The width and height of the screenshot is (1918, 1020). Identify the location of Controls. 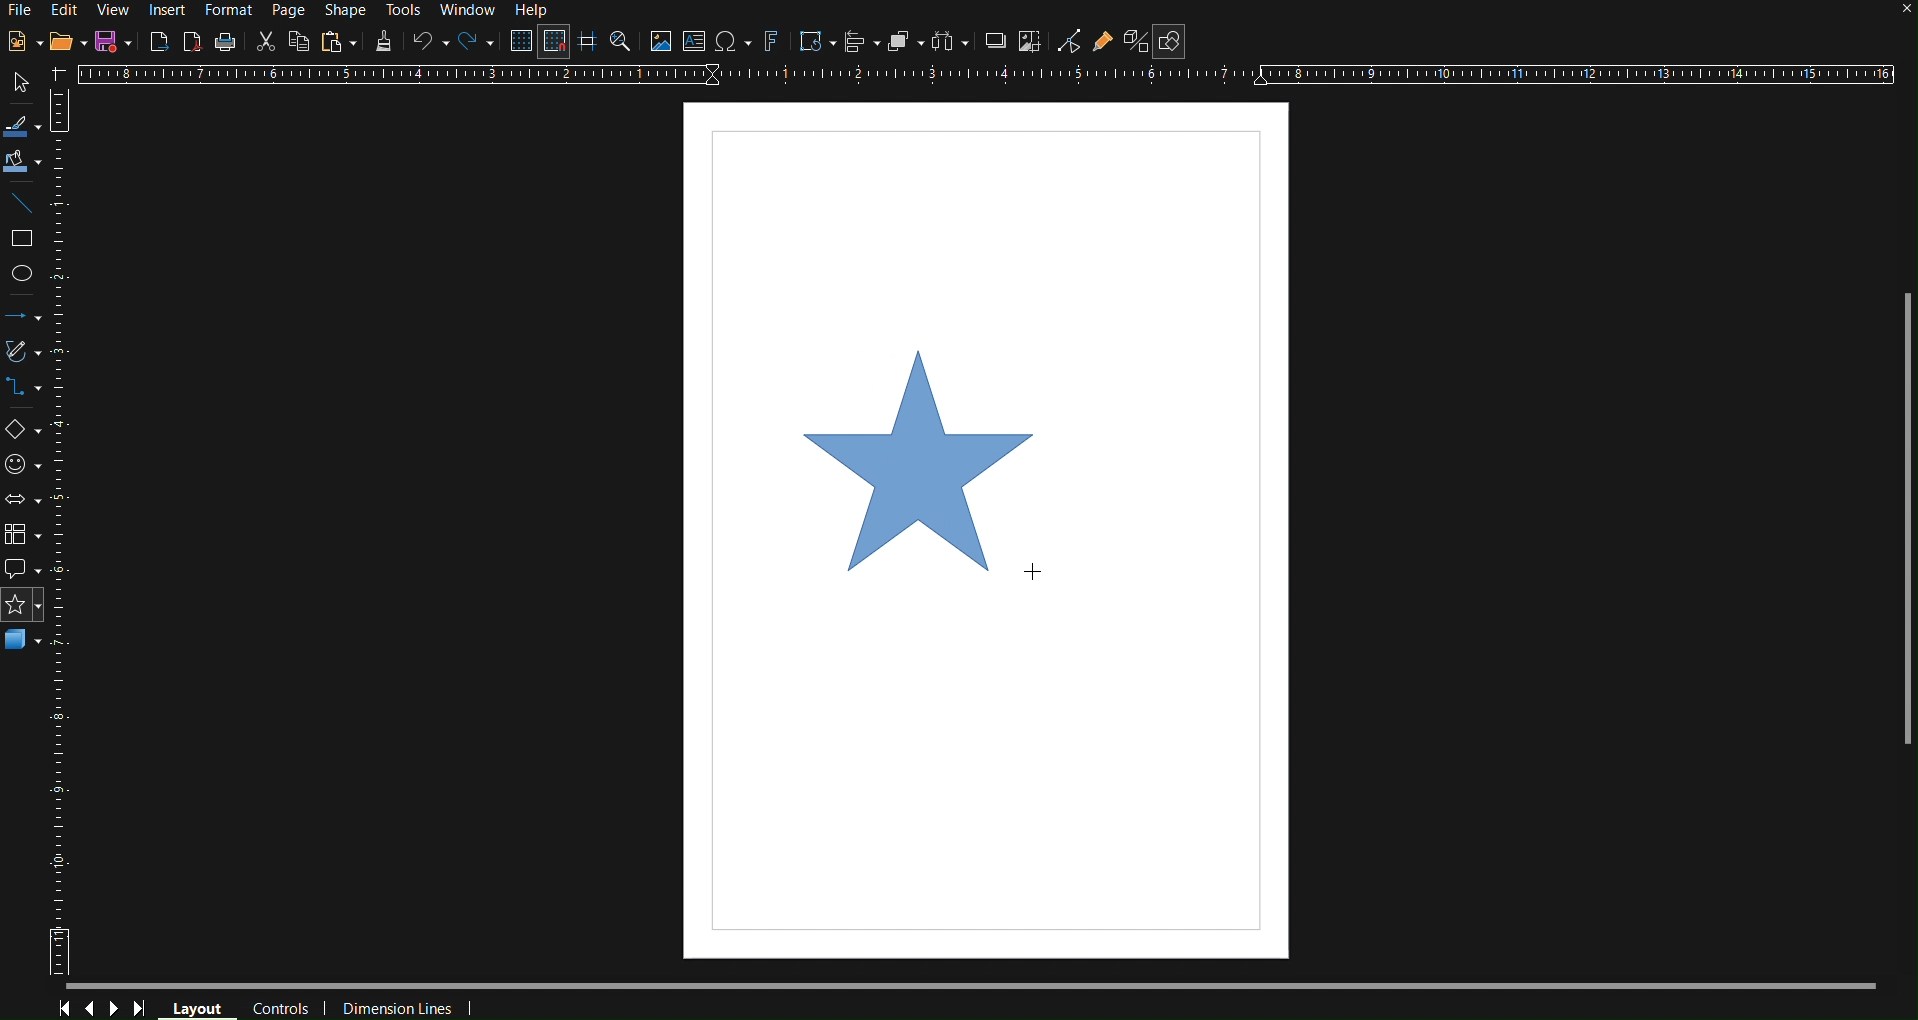
(280, 1006).